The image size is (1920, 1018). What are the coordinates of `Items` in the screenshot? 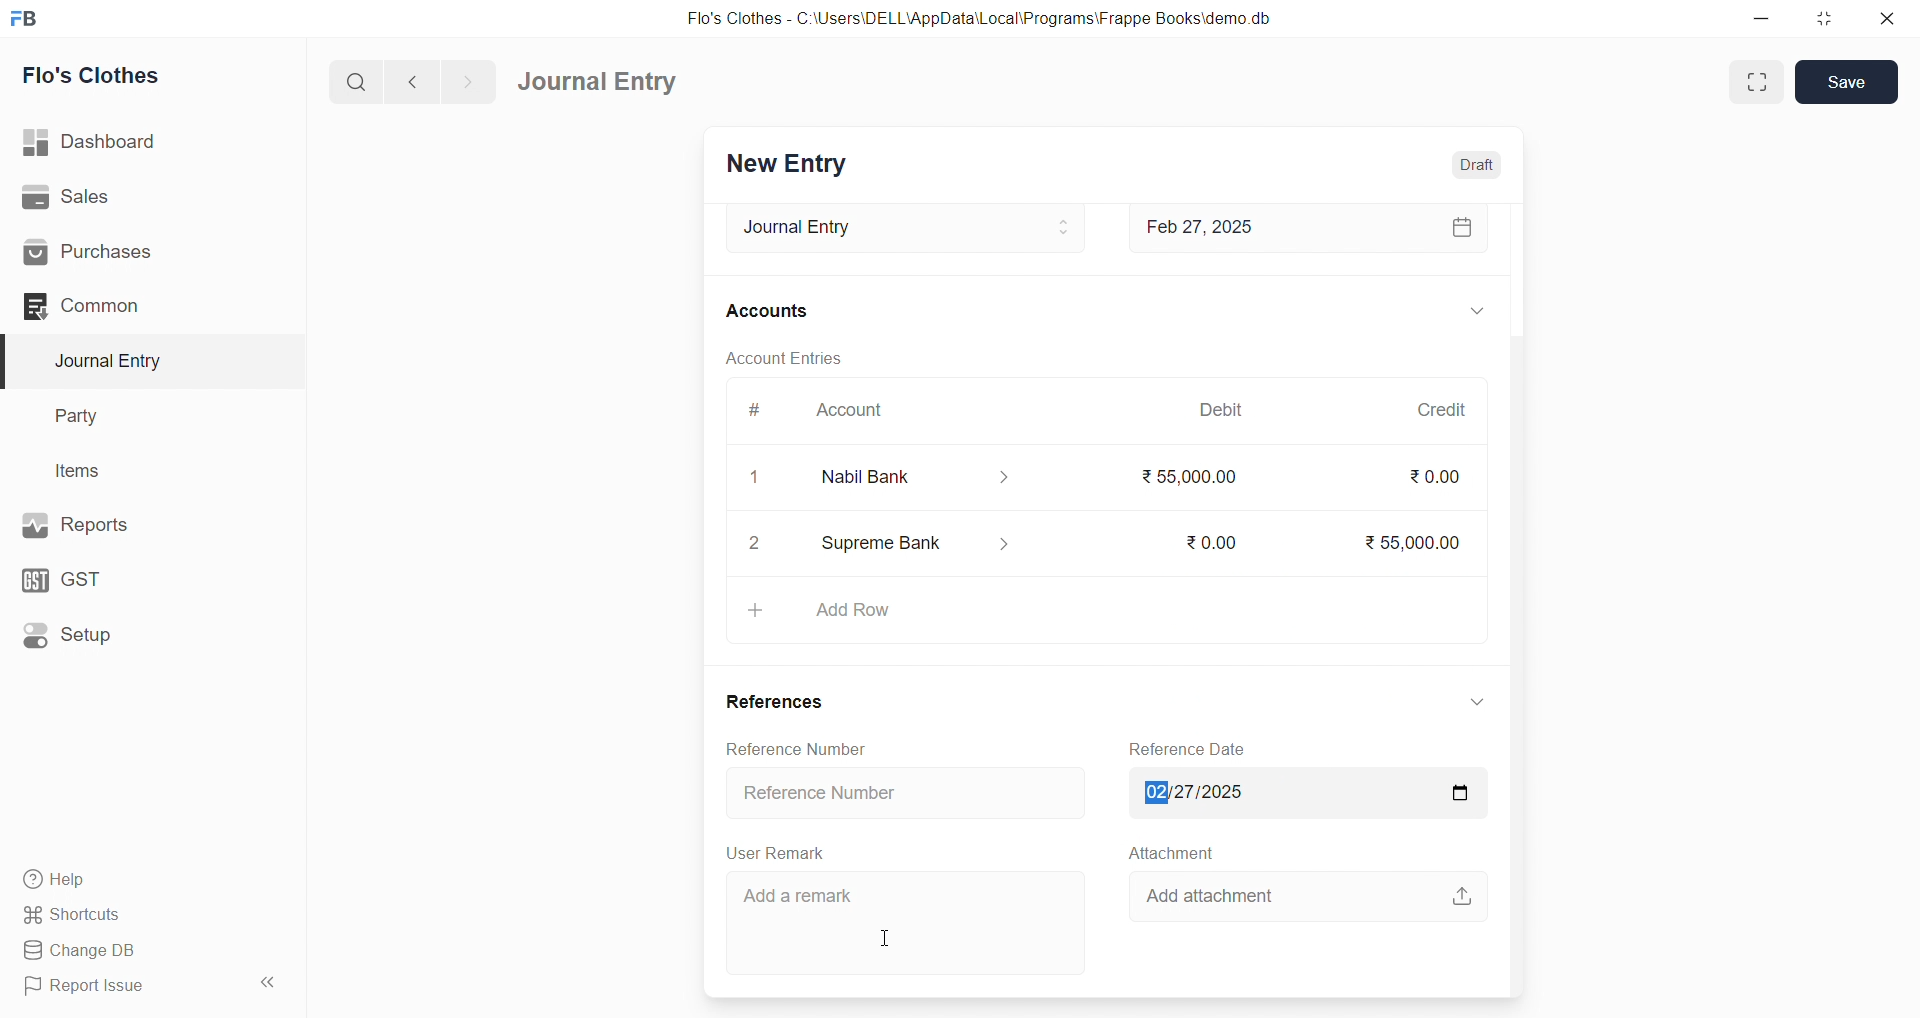 It's located at (85, 470).